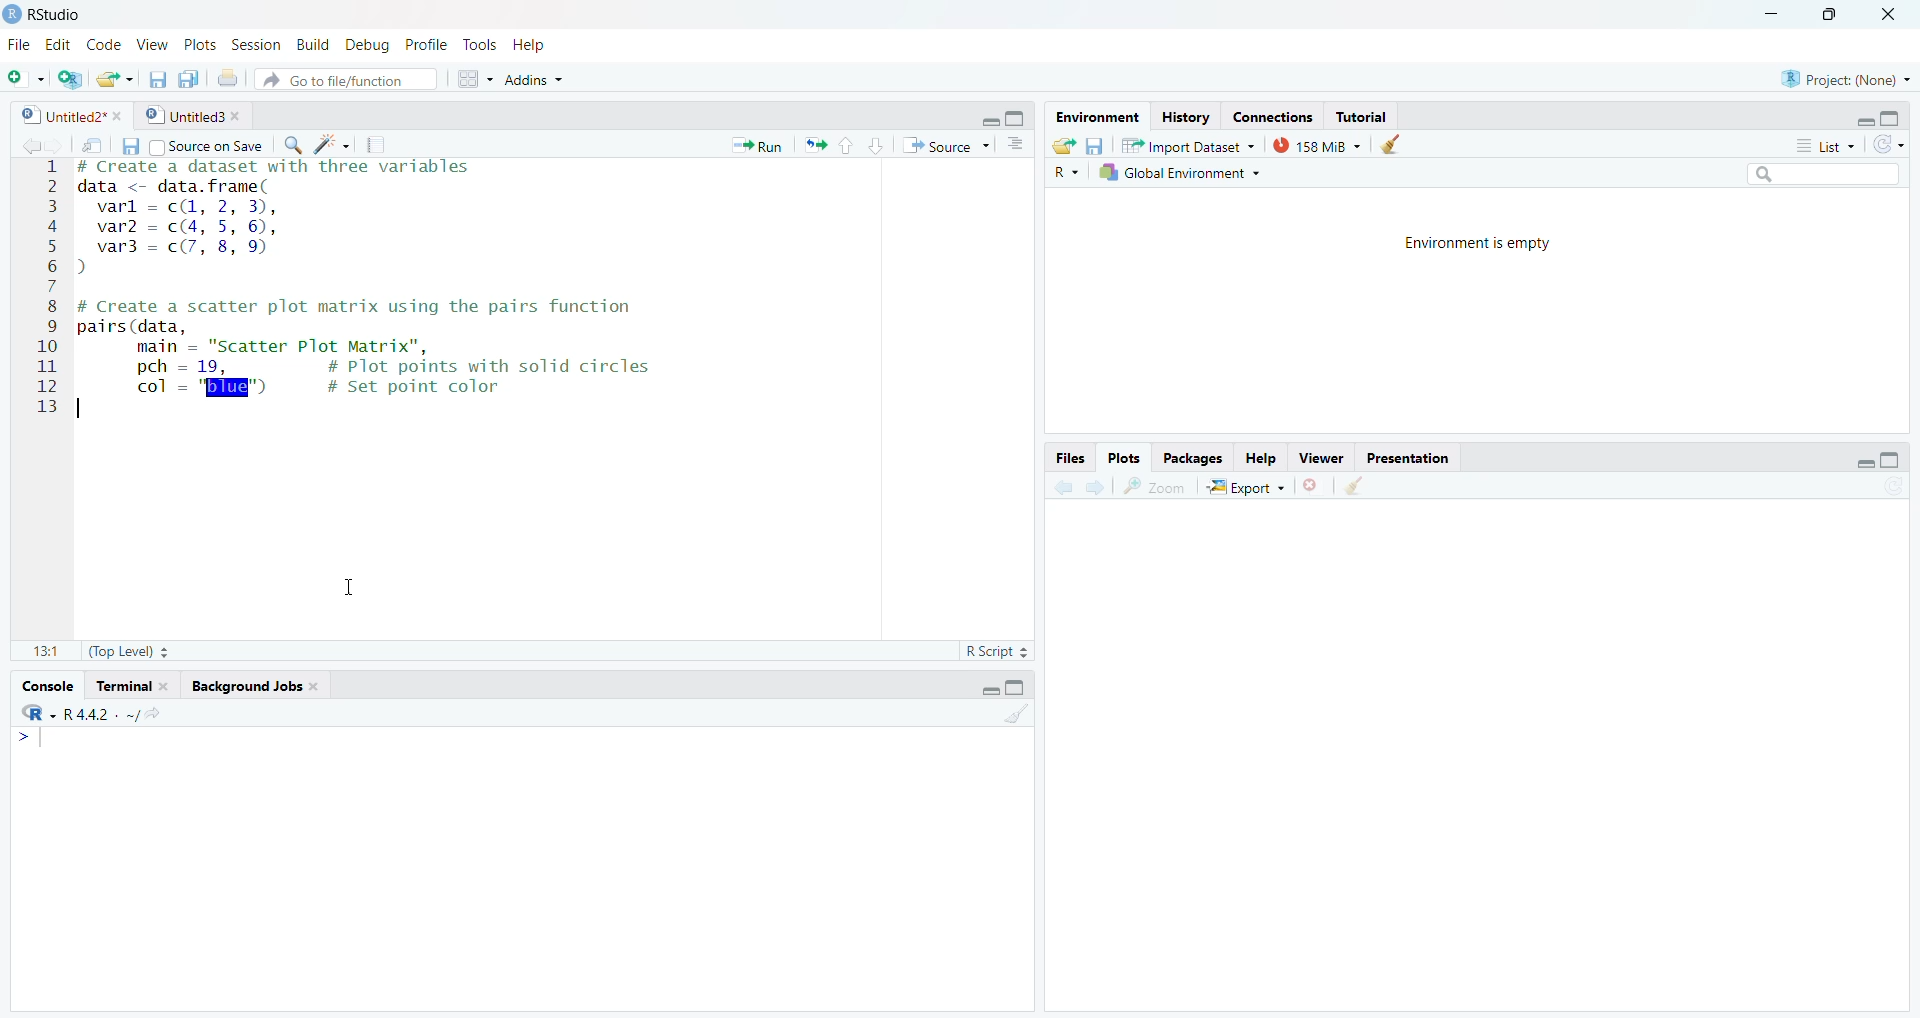 This screenshot has width=1920, height=1018. I want to click on Logo, so click(12, 12).